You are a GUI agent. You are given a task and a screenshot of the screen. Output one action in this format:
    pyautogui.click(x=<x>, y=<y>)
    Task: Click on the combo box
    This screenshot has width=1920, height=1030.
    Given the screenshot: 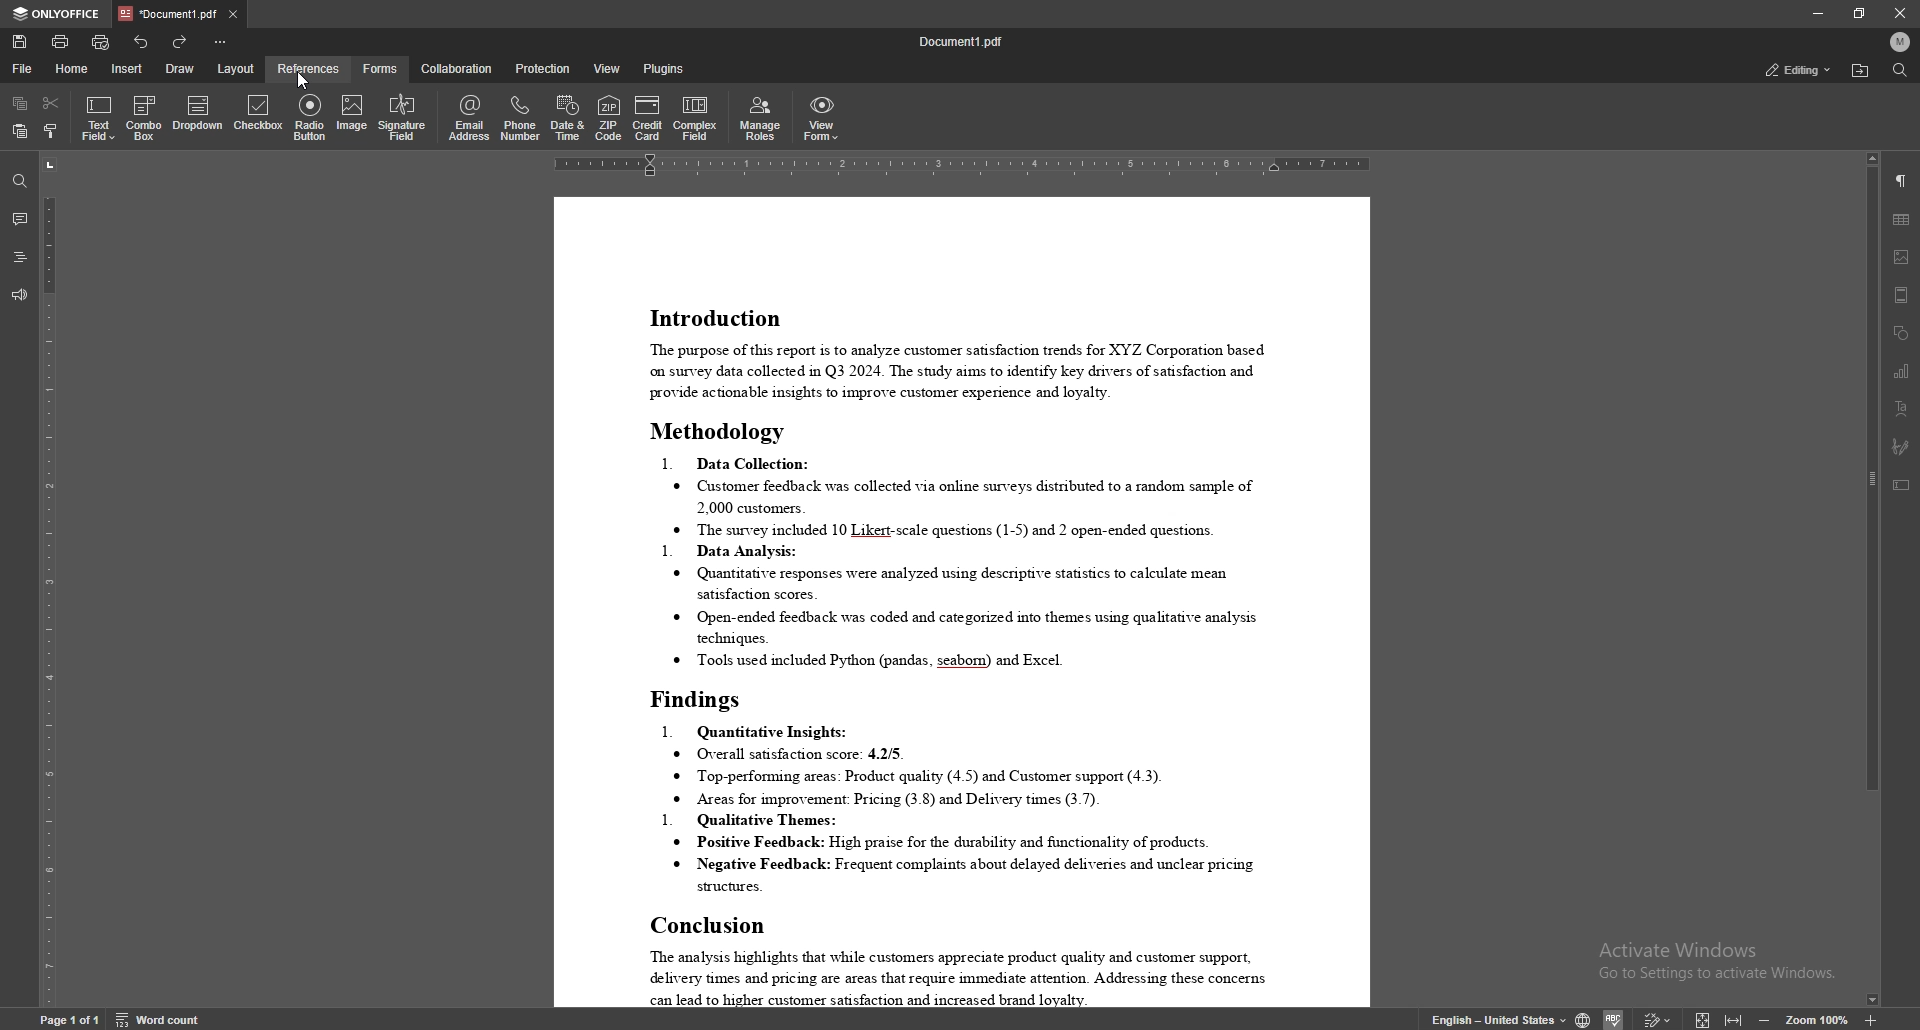 What is the action you would take?
    pyautogui.click(x=144, y=117)
    